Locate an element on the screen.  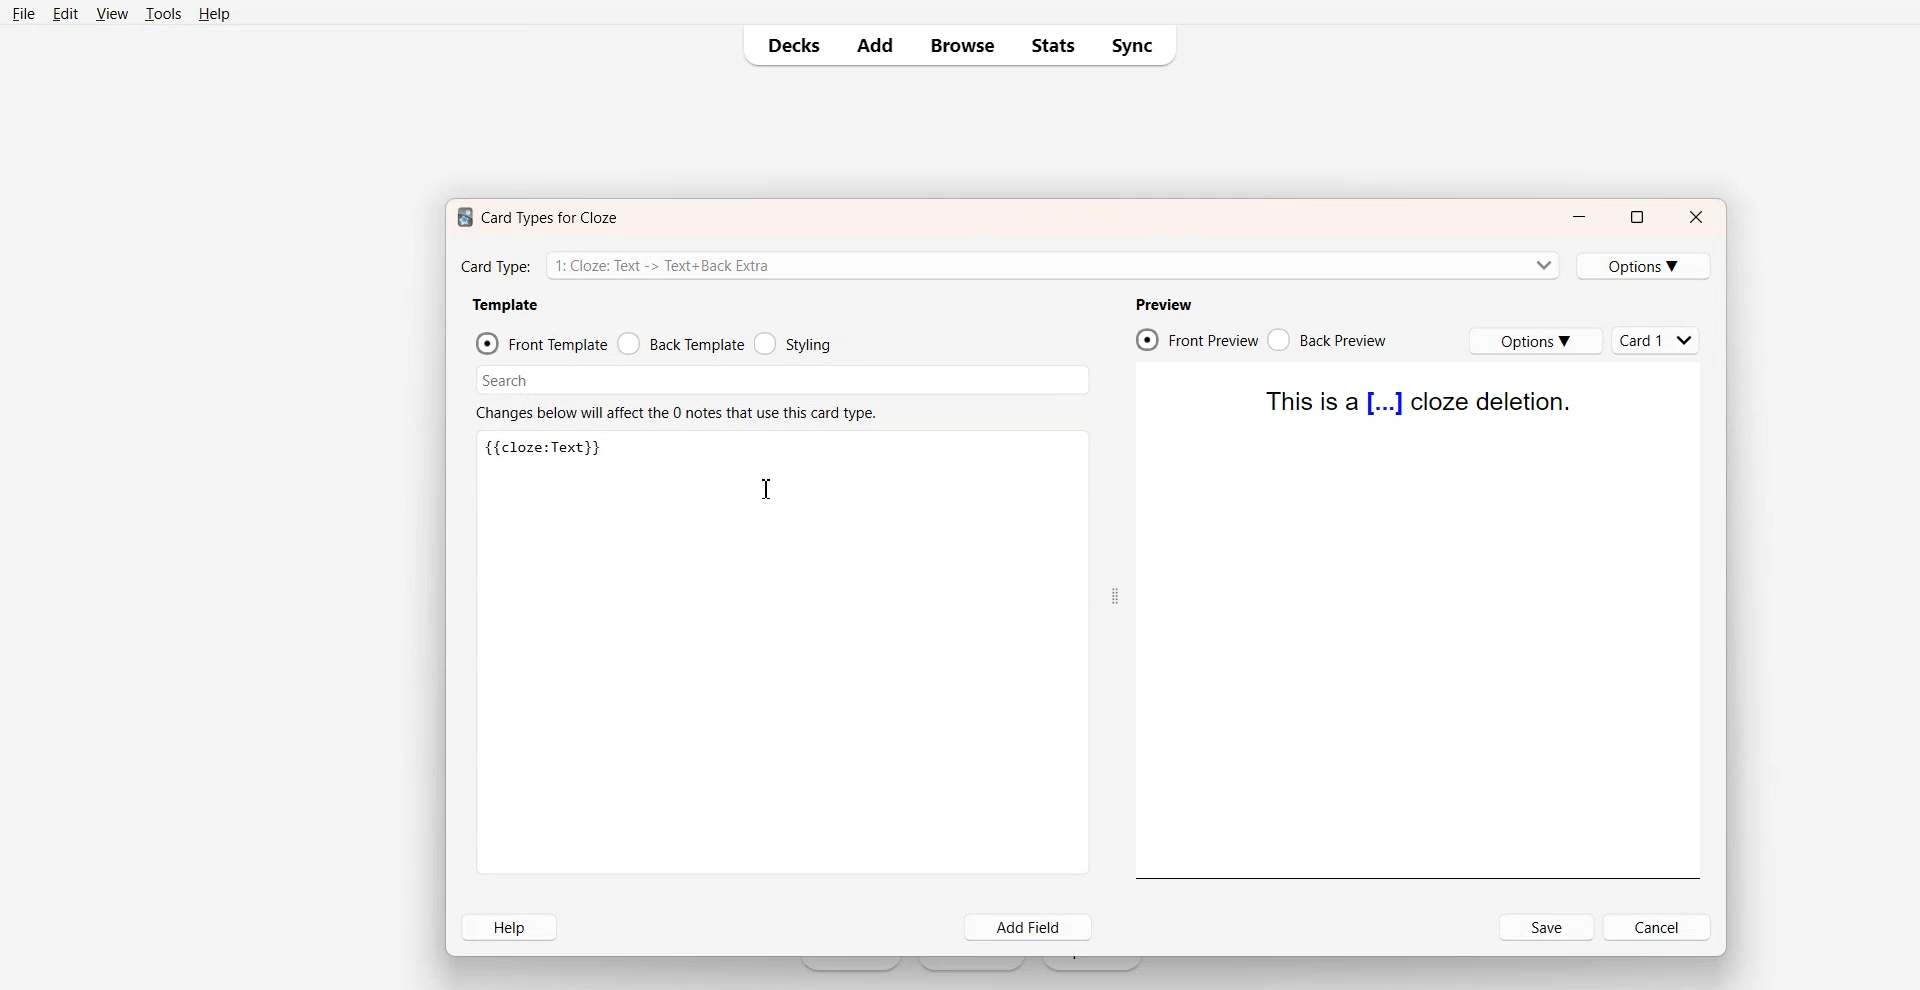
Text 1 is located at coordinates (533, 217).